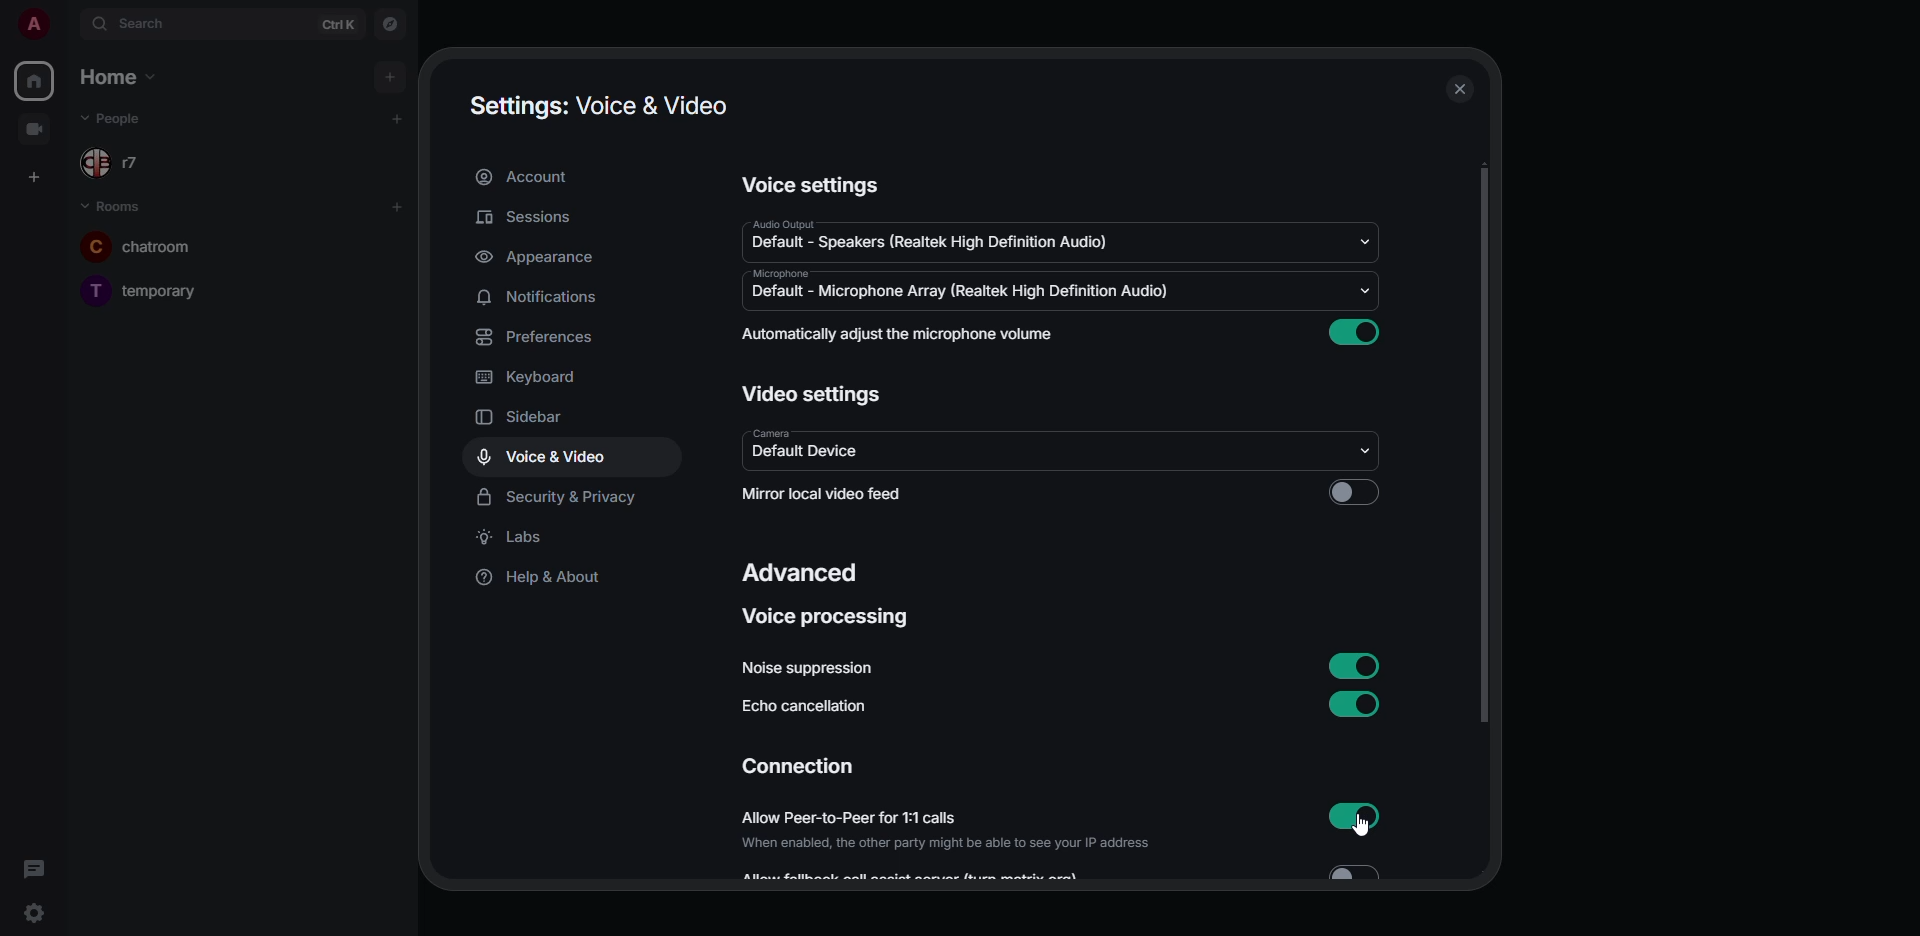 The width and height of the screenshot is (1920, 936). I want to click on video room, so click(42, 129).